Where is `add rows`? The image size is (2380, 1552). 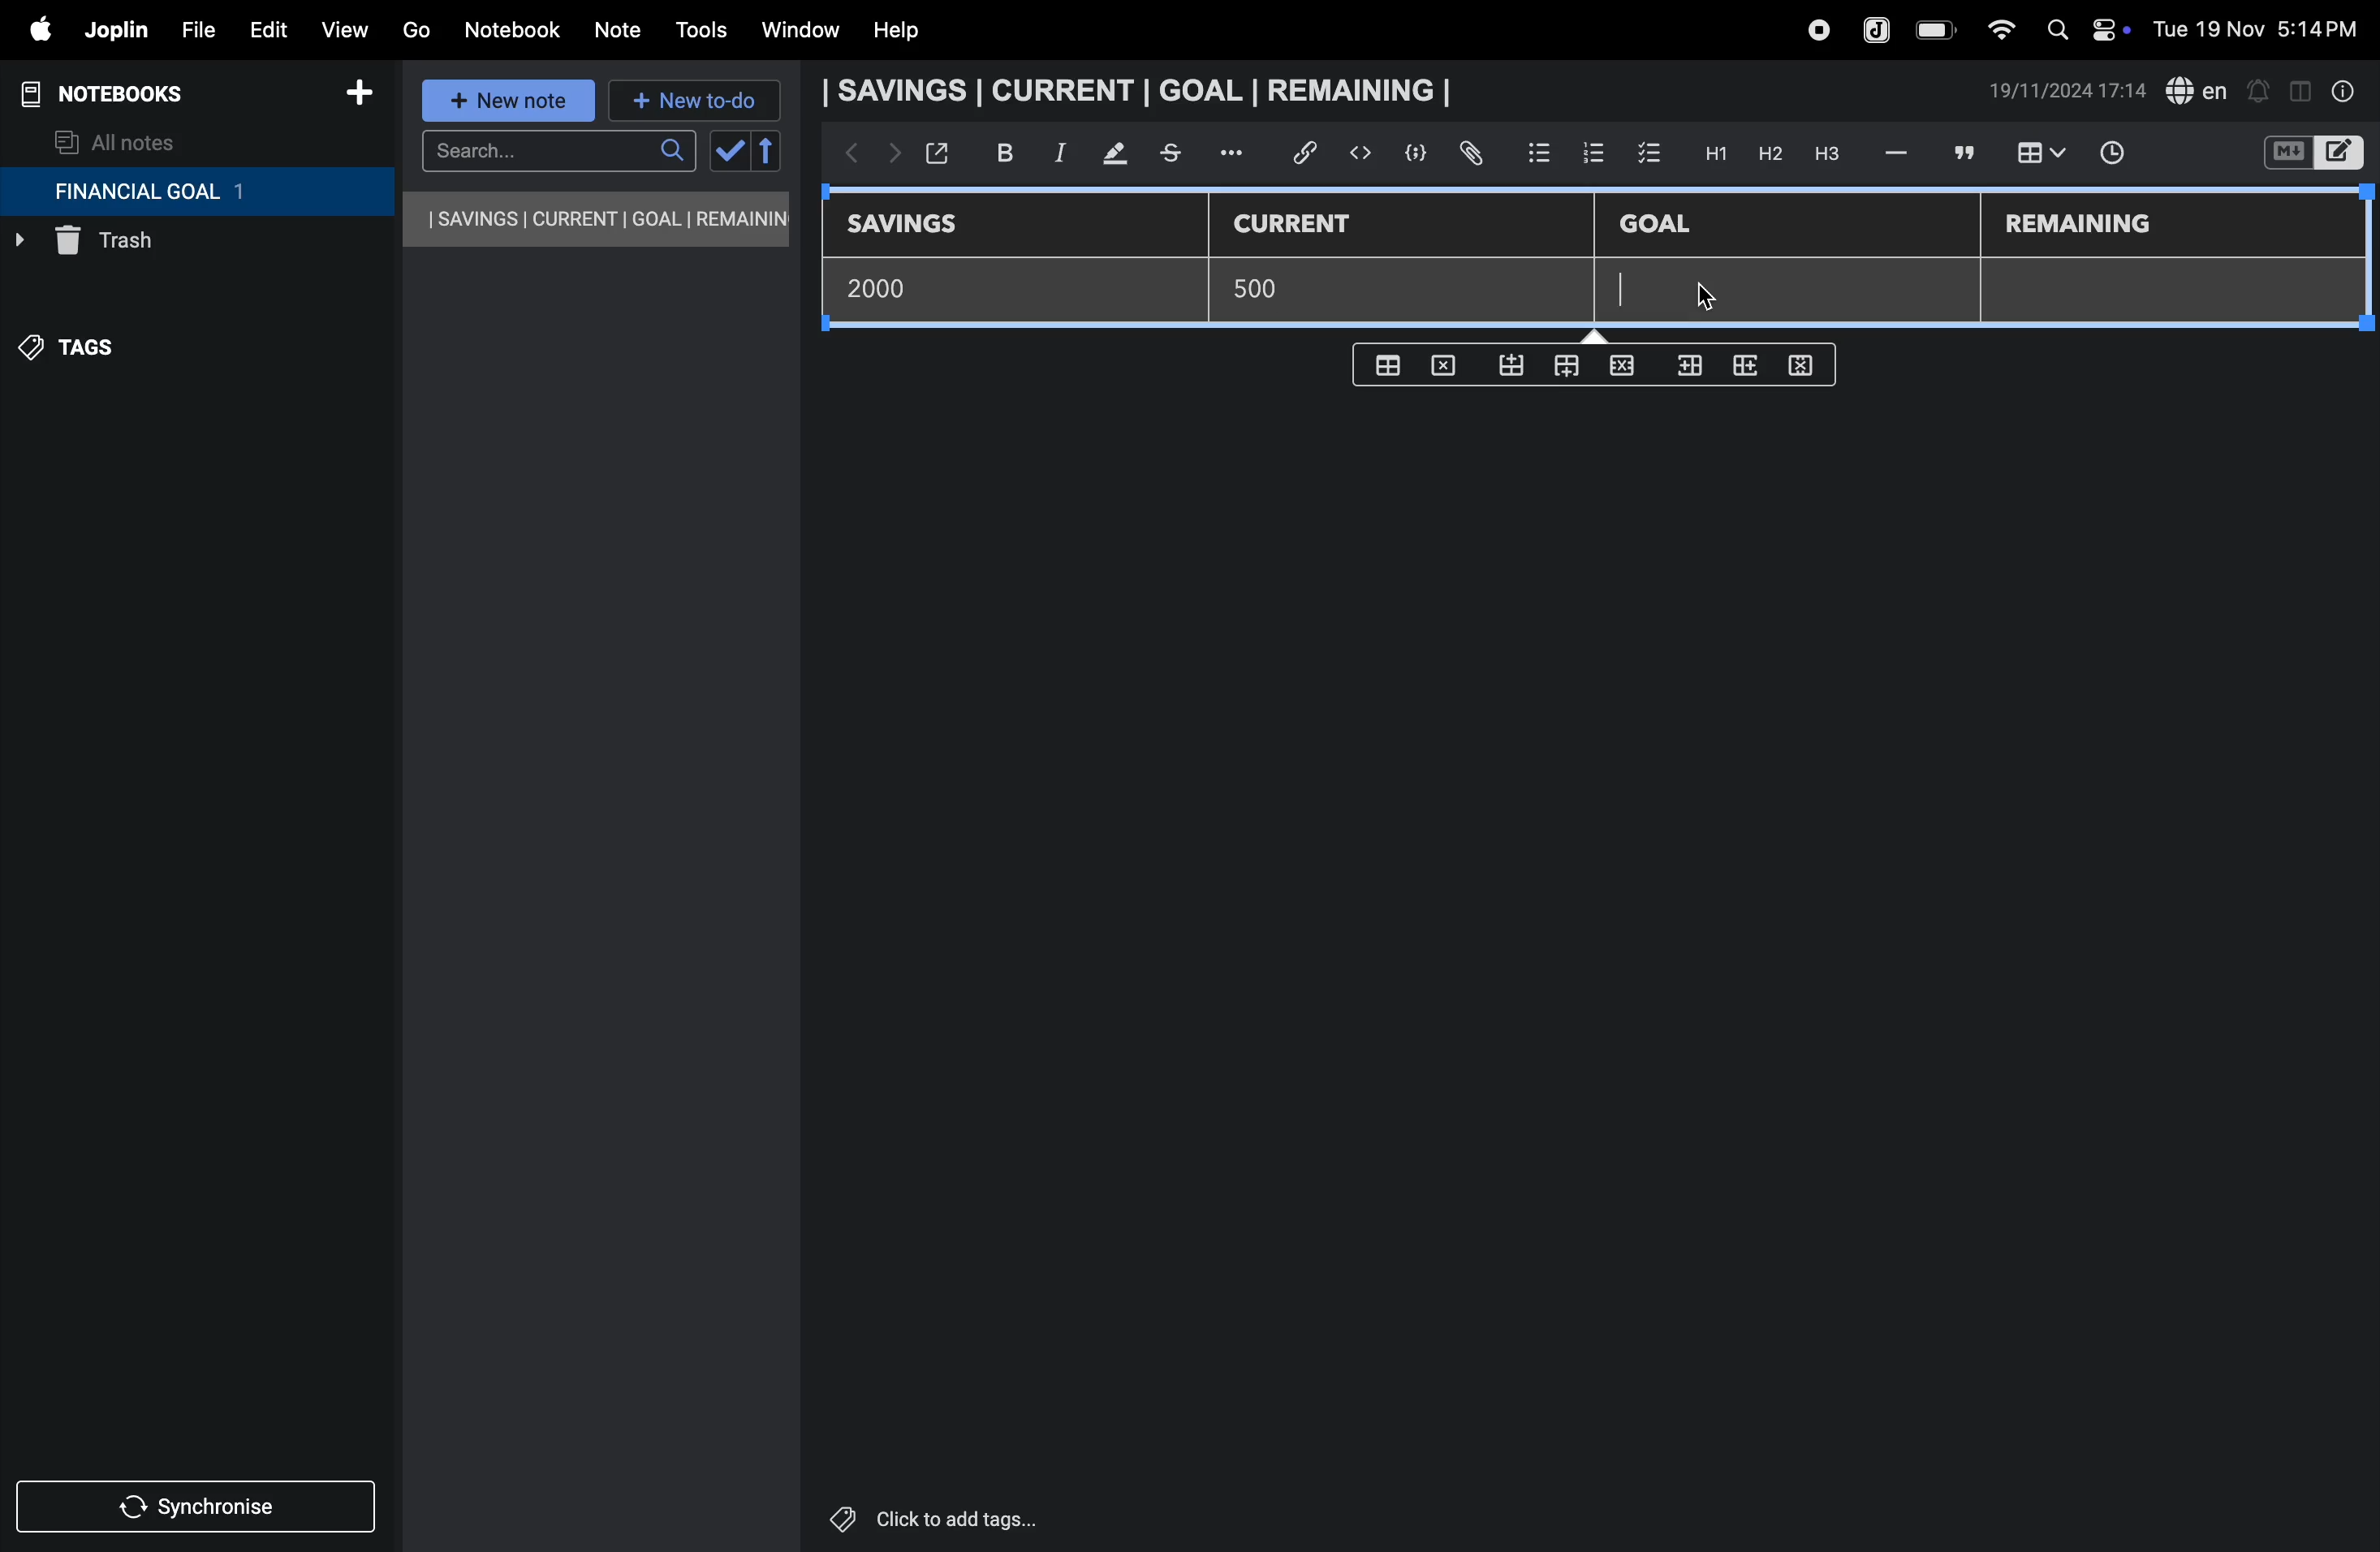 add rows is located at coordinates (1742, 371).